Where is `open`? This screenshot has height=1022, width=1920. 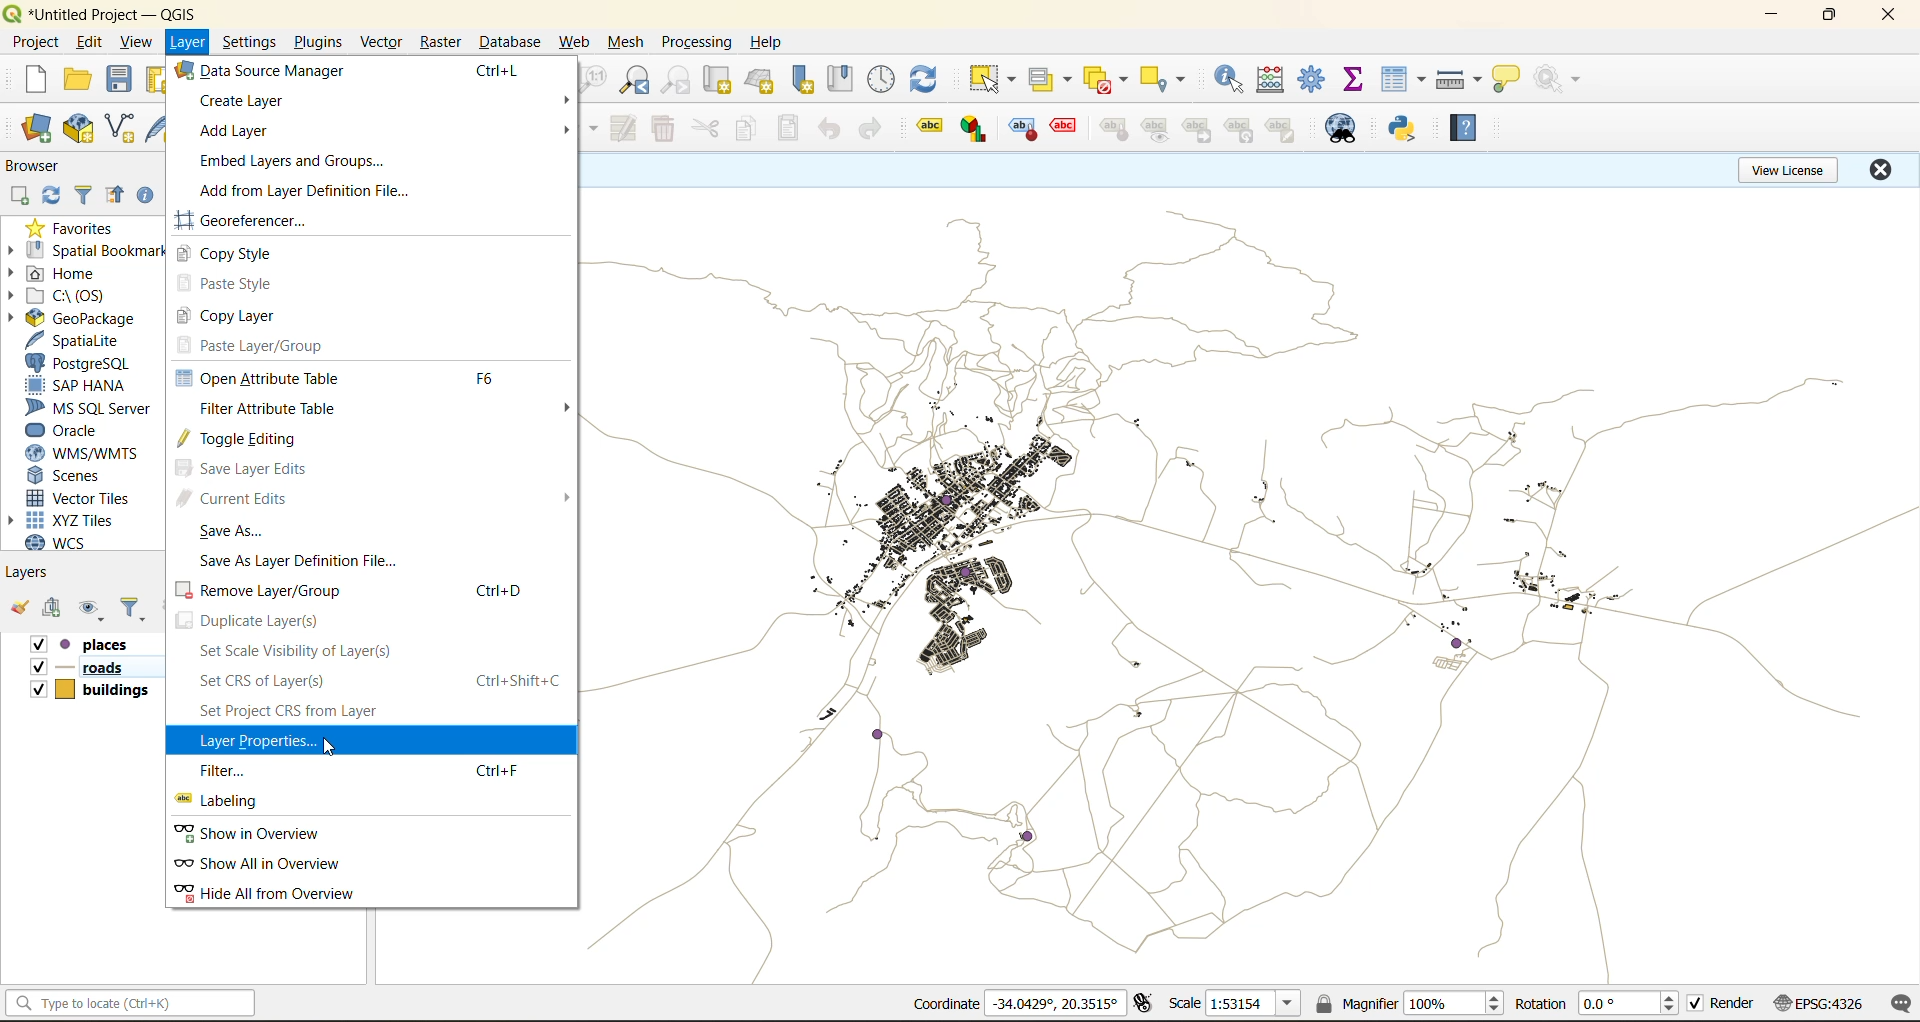
open is located at coordinates (82, 80).